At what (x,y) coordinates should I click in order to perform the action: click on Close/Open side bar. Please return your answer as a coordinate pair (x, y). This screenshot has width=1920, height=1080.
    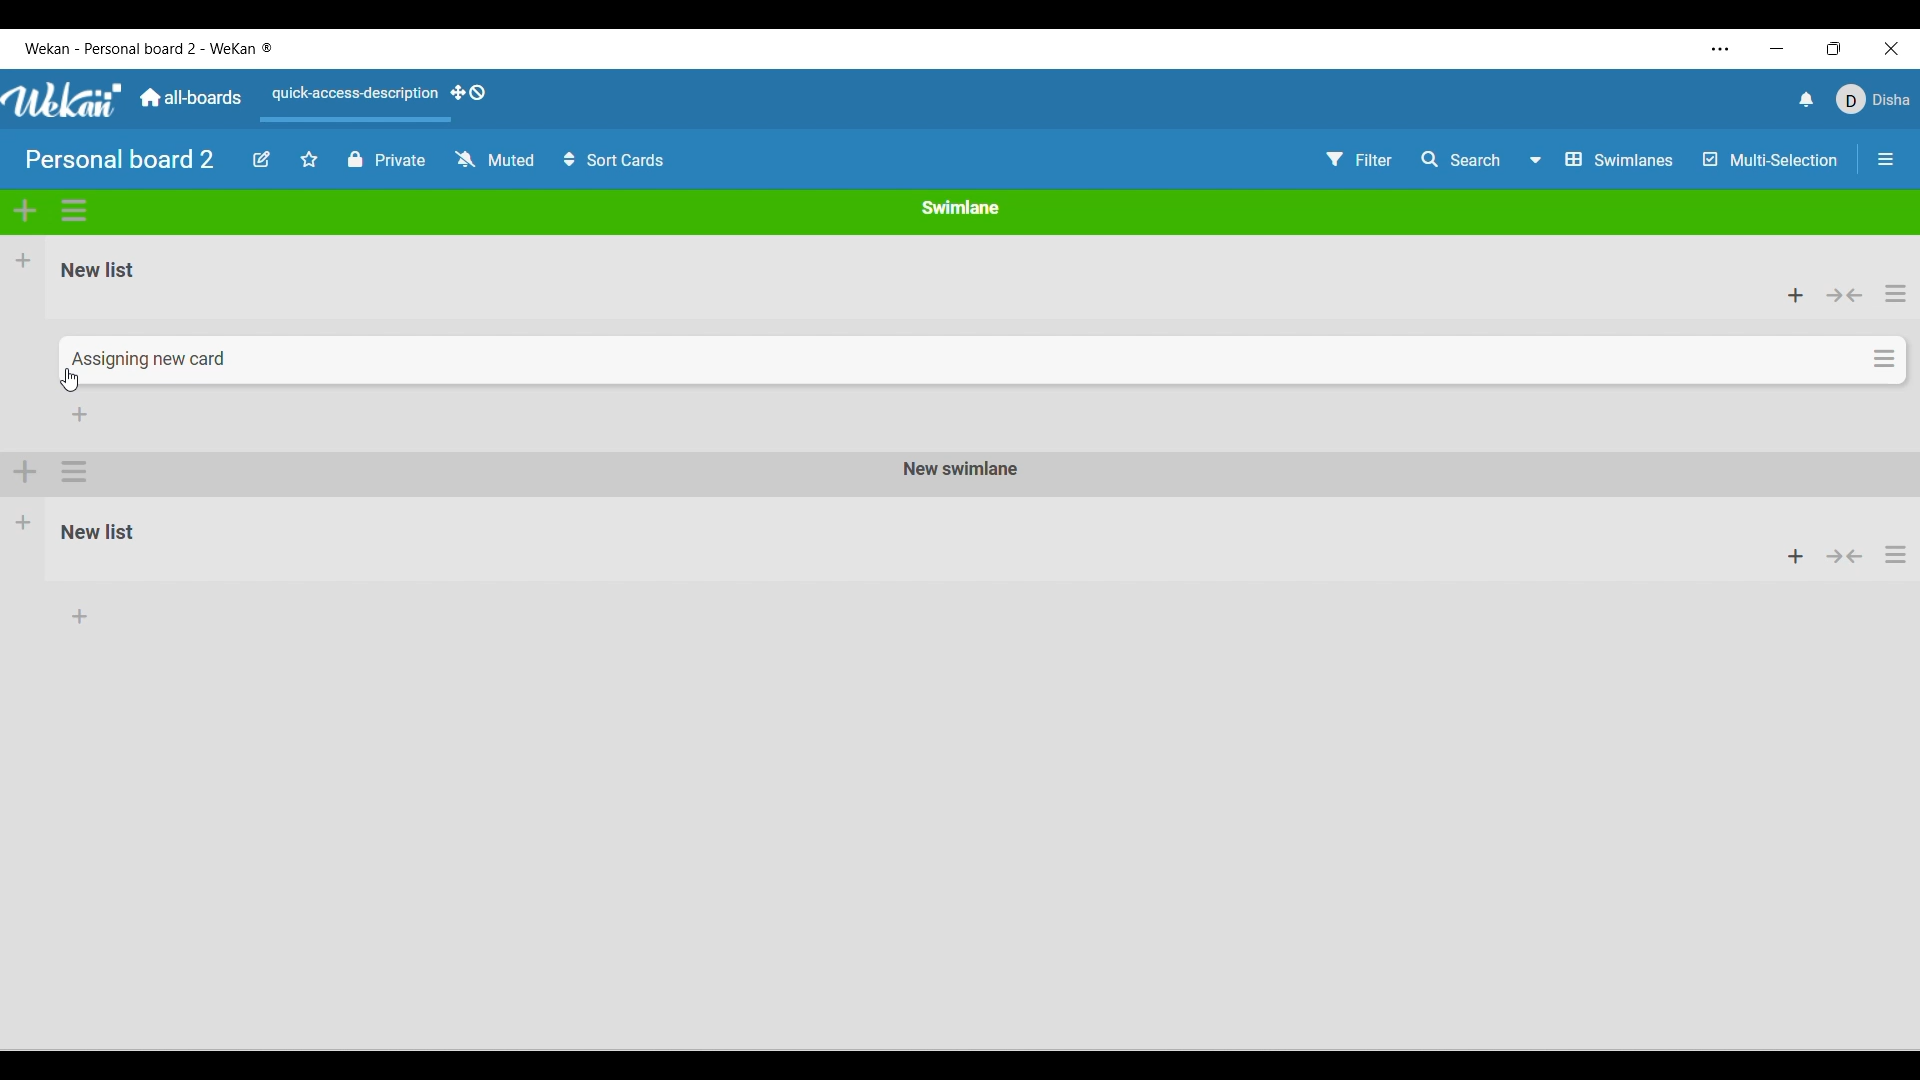
    Looking at the image, I should click on (1885, 159).